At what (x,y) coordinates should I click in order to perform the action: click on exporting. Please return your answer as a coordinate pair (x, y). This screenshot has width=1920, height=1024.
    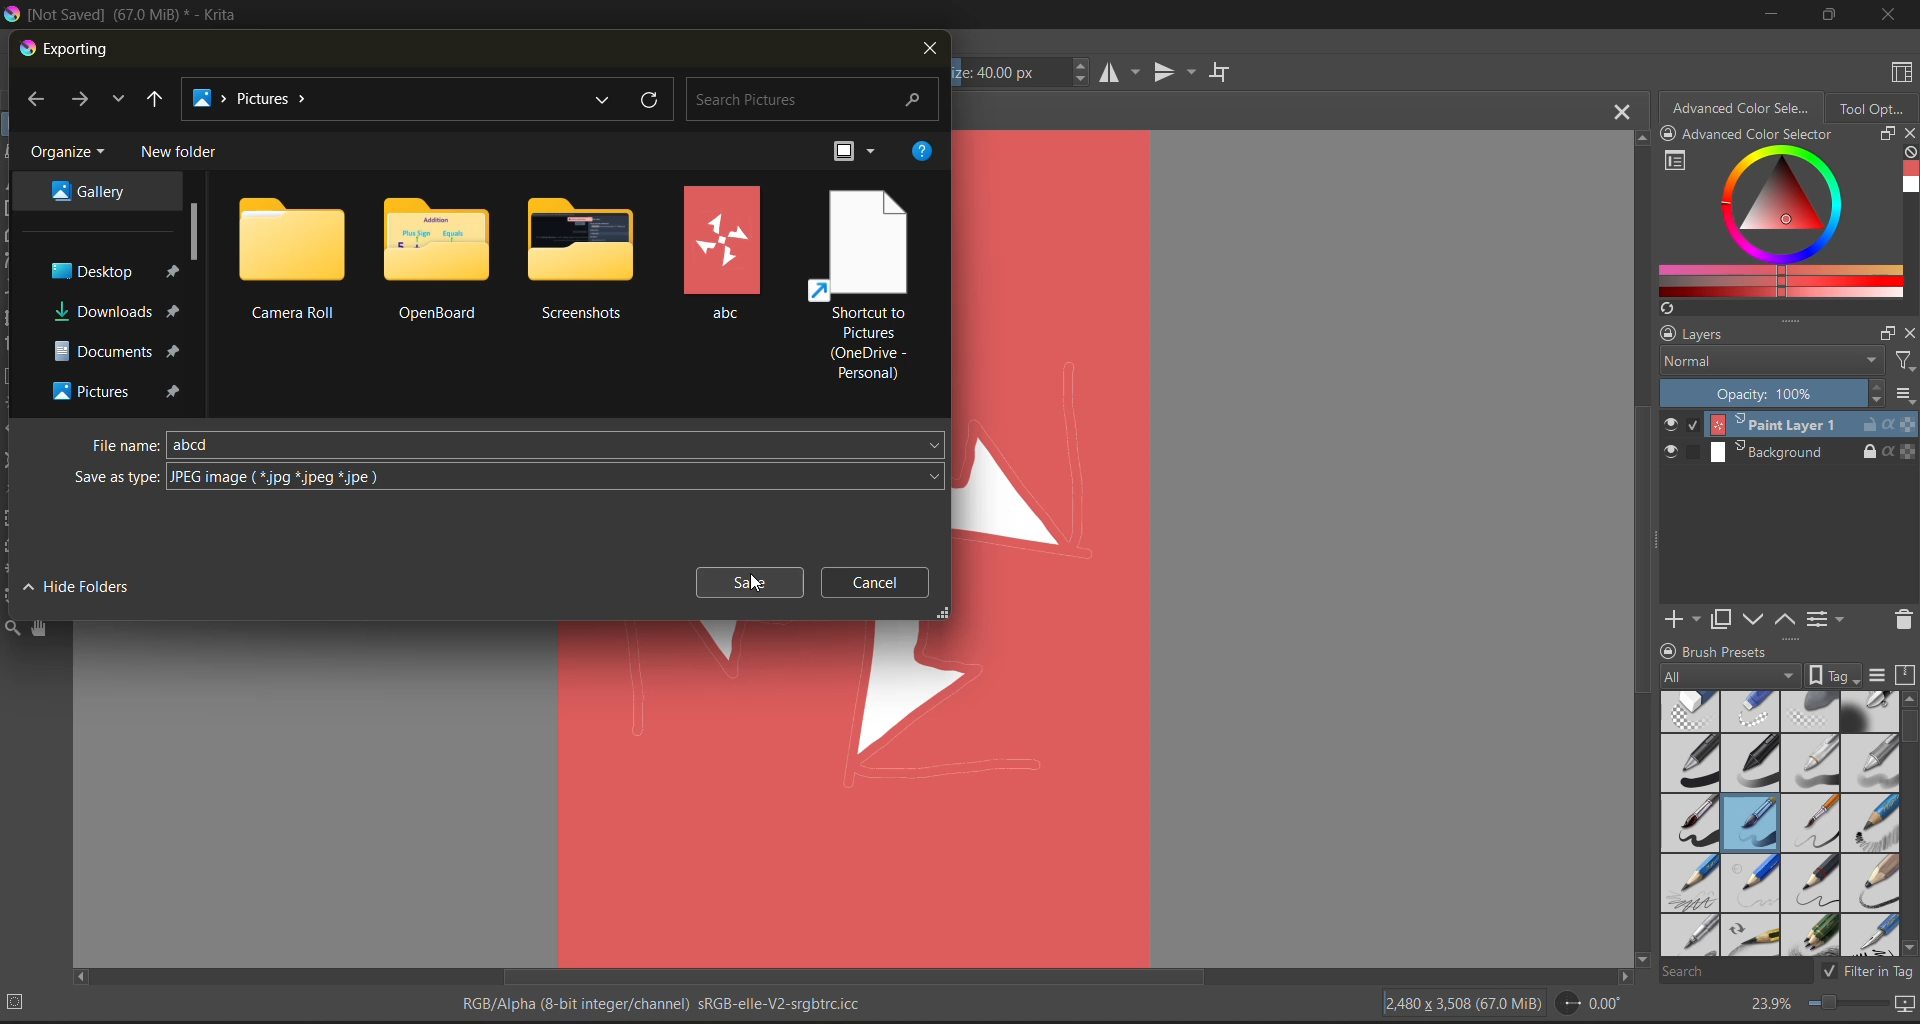
    Looking at the image, I should click on (71, 49).